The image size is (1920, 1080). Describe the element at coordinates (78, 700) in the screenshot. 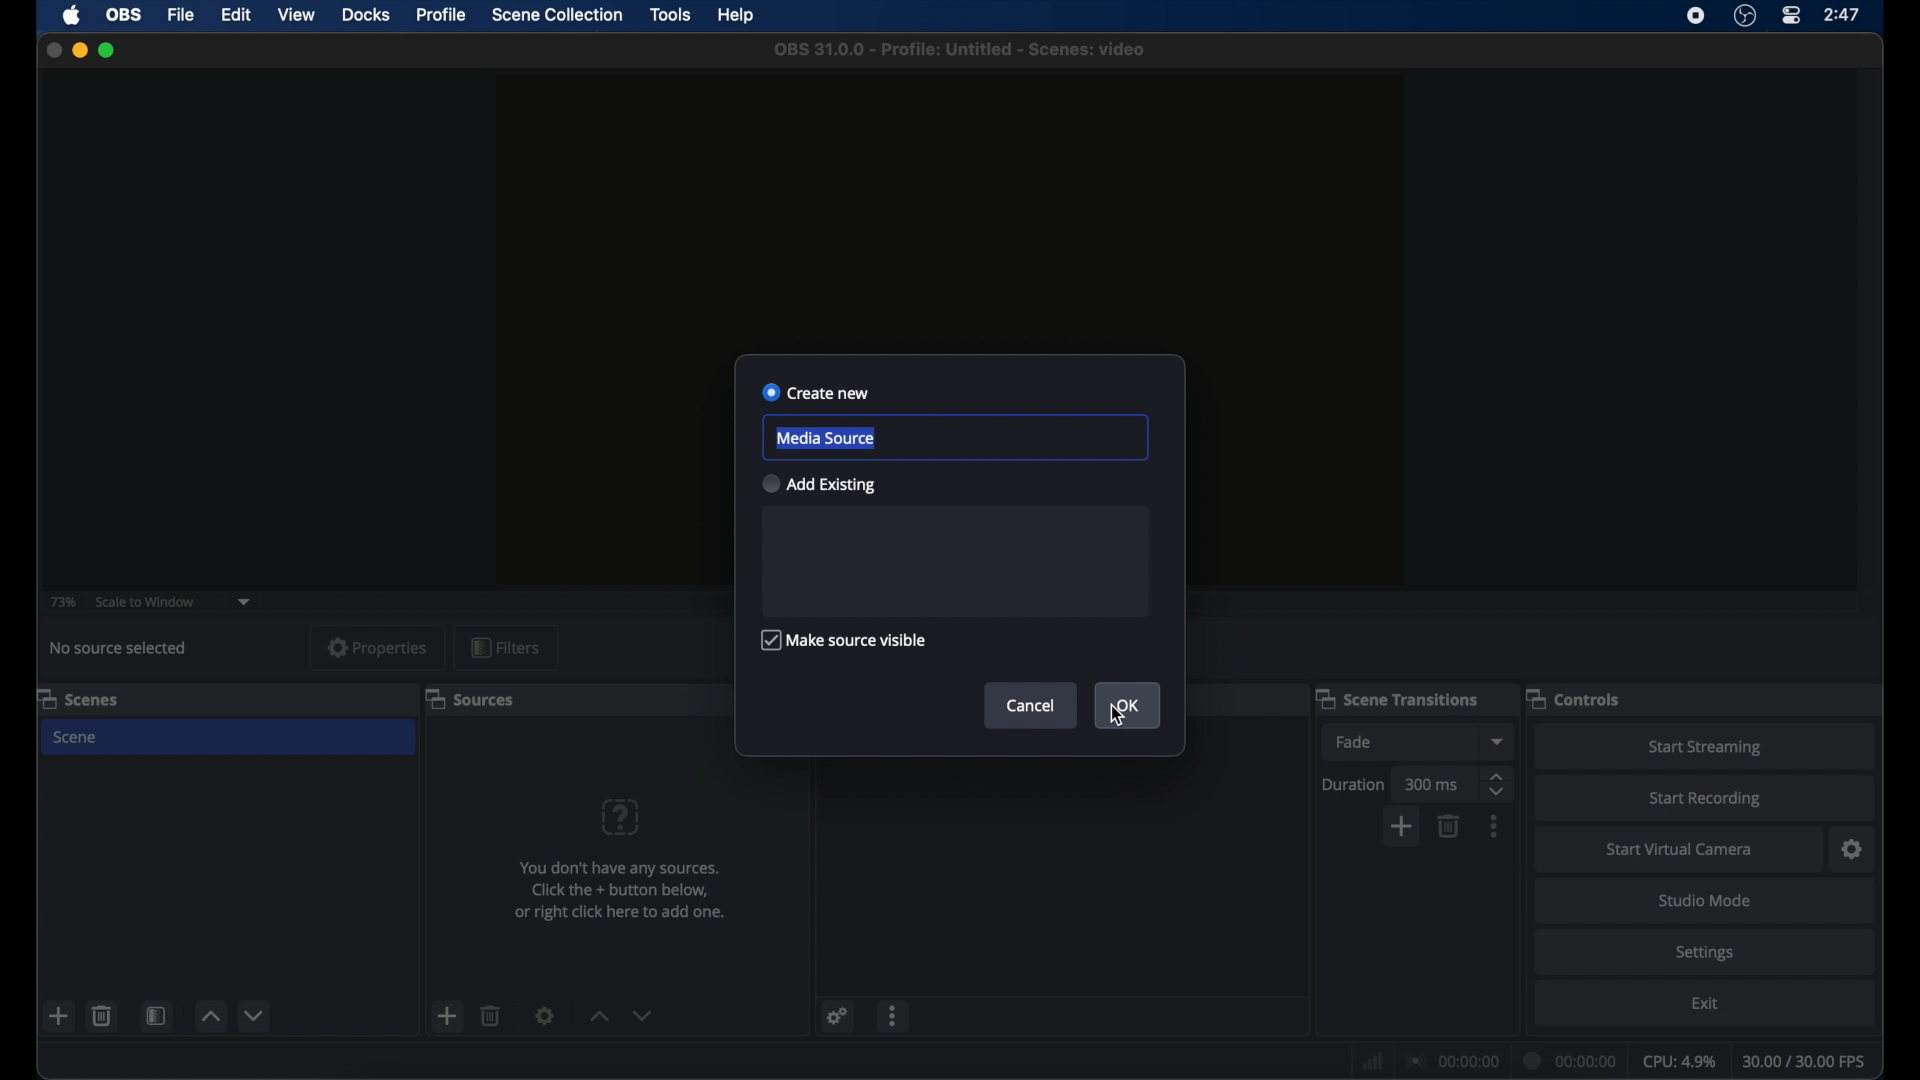

I see `scenes` at that location.